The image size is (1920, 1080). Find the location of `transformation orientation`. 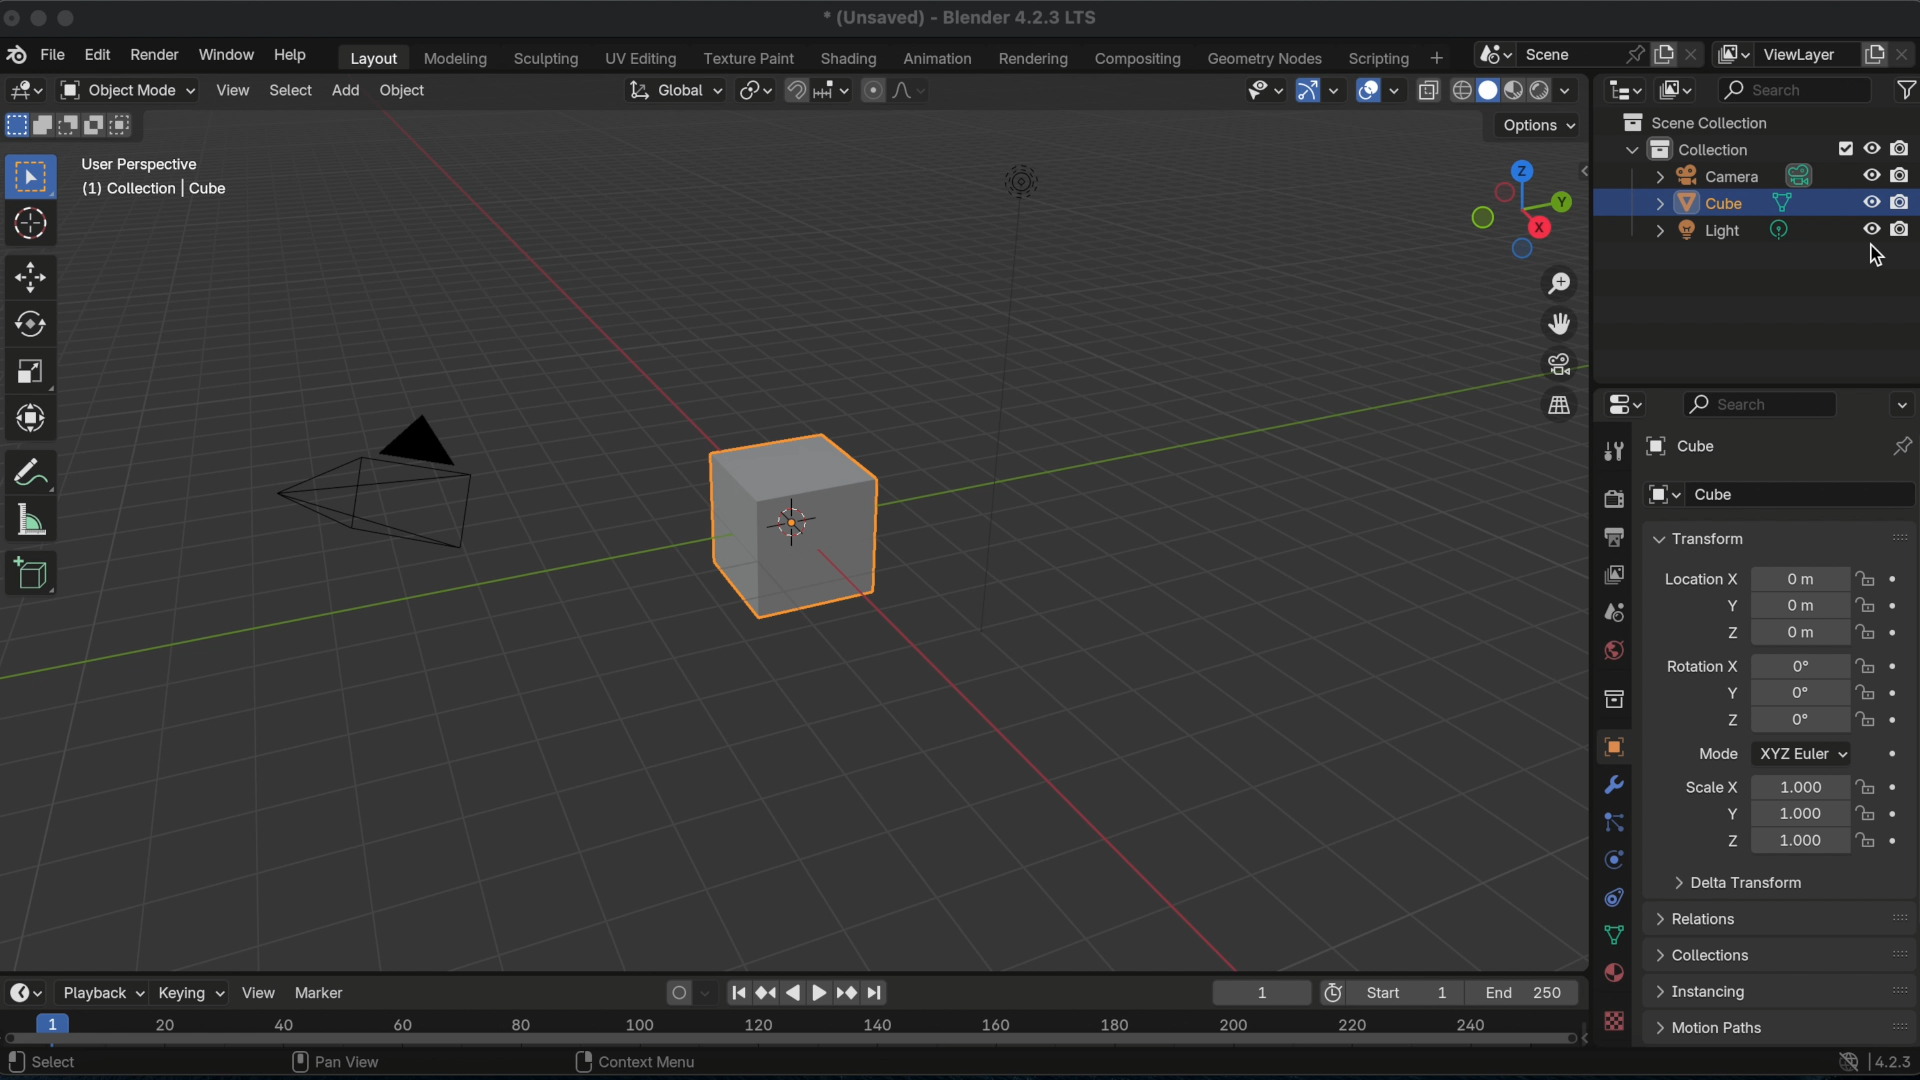

transformation orientation is located at coordinates (670, 88).